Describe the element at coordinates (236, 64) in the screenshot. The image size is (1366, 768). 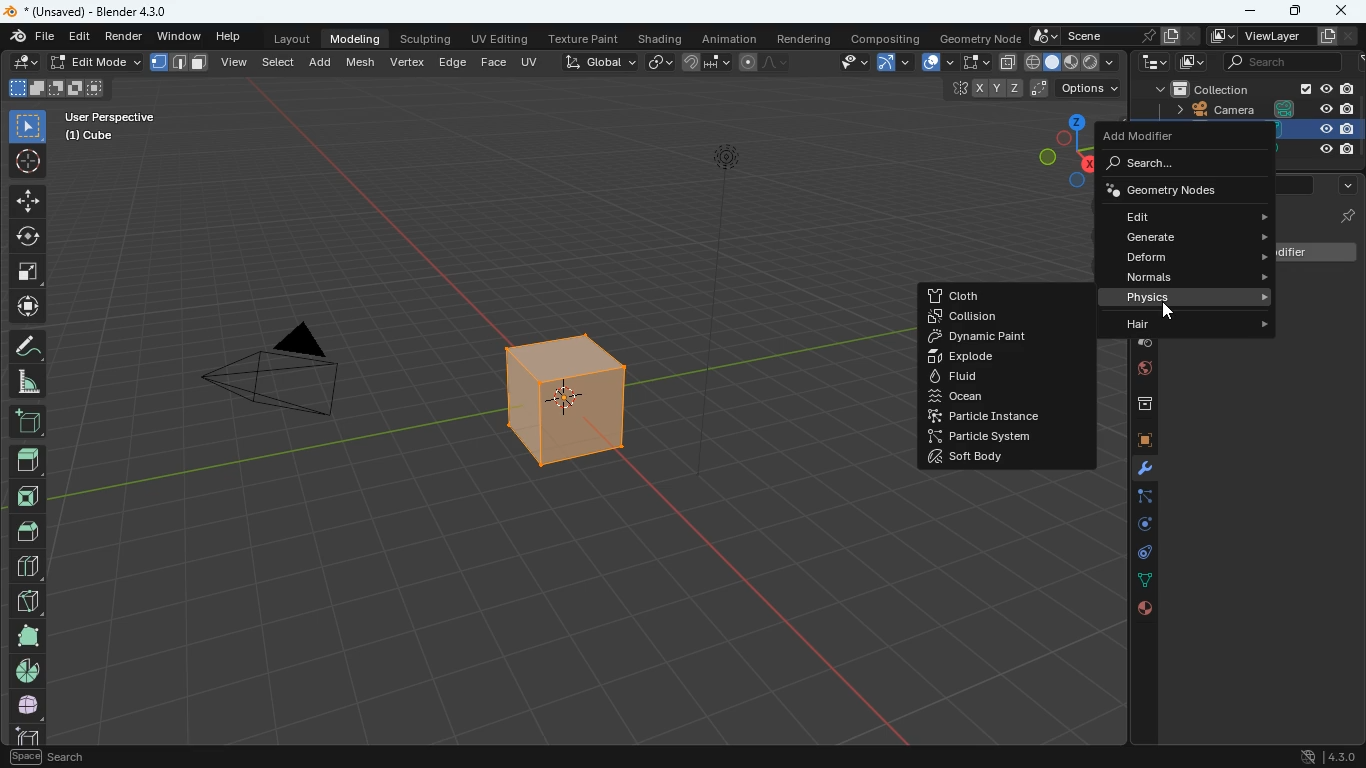
I see `view` at that location.